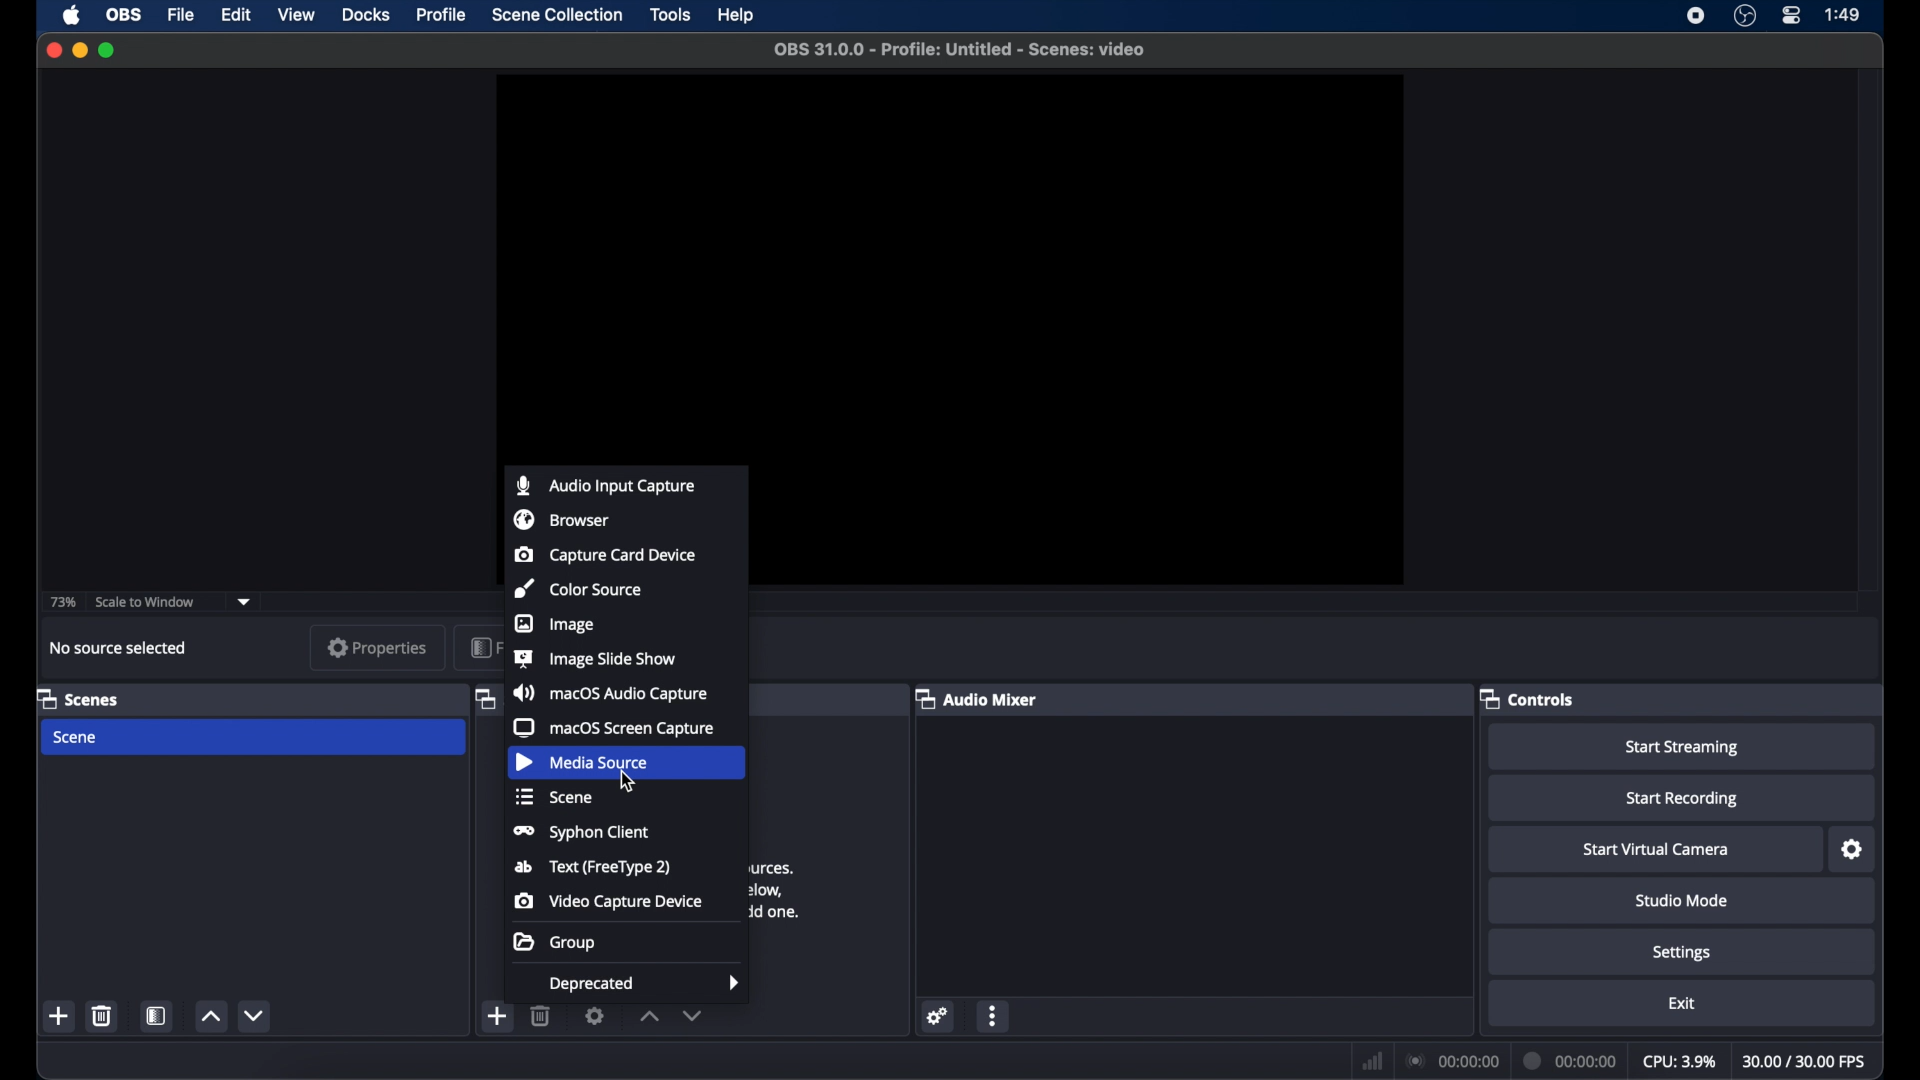  I want to click on screen recorder icon, so click(1694, 16).